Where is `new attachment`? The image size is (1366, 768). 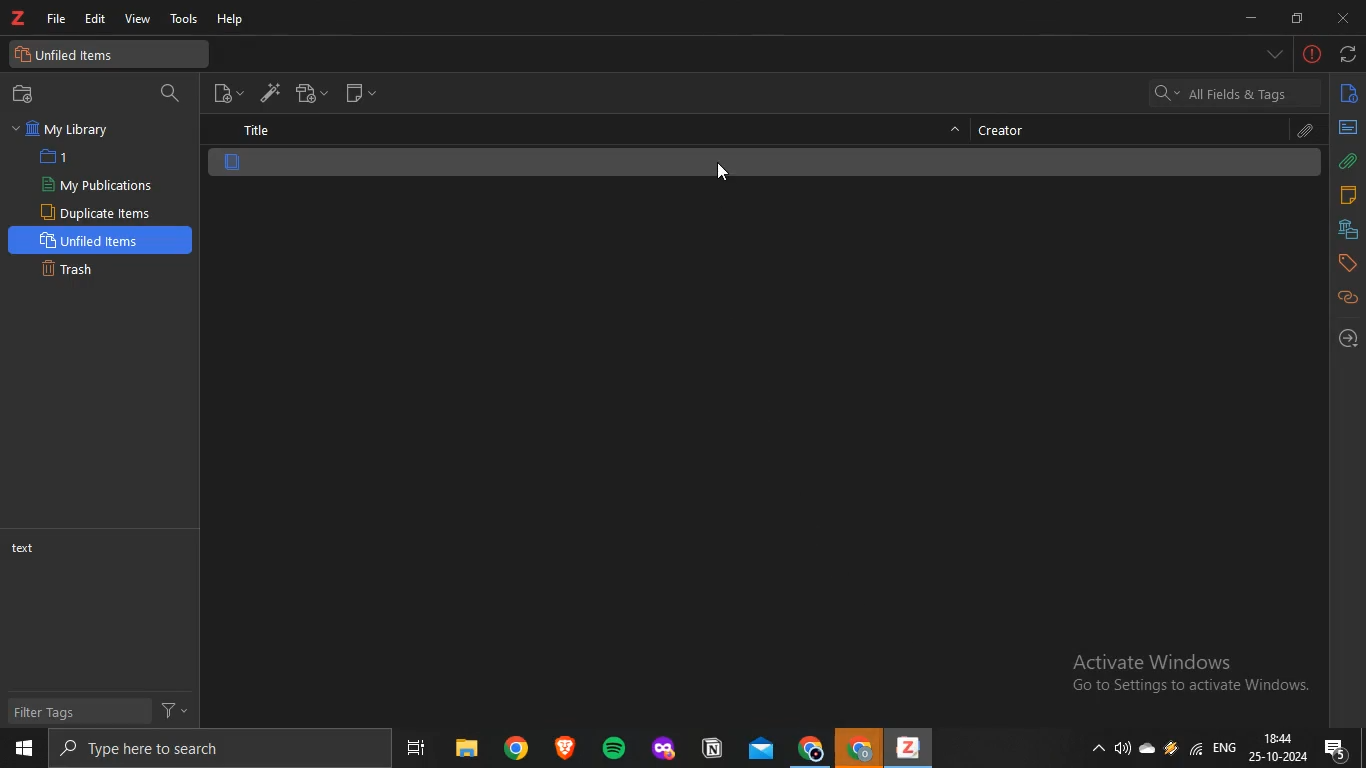 new attachment is located at coordinates (313, 95).